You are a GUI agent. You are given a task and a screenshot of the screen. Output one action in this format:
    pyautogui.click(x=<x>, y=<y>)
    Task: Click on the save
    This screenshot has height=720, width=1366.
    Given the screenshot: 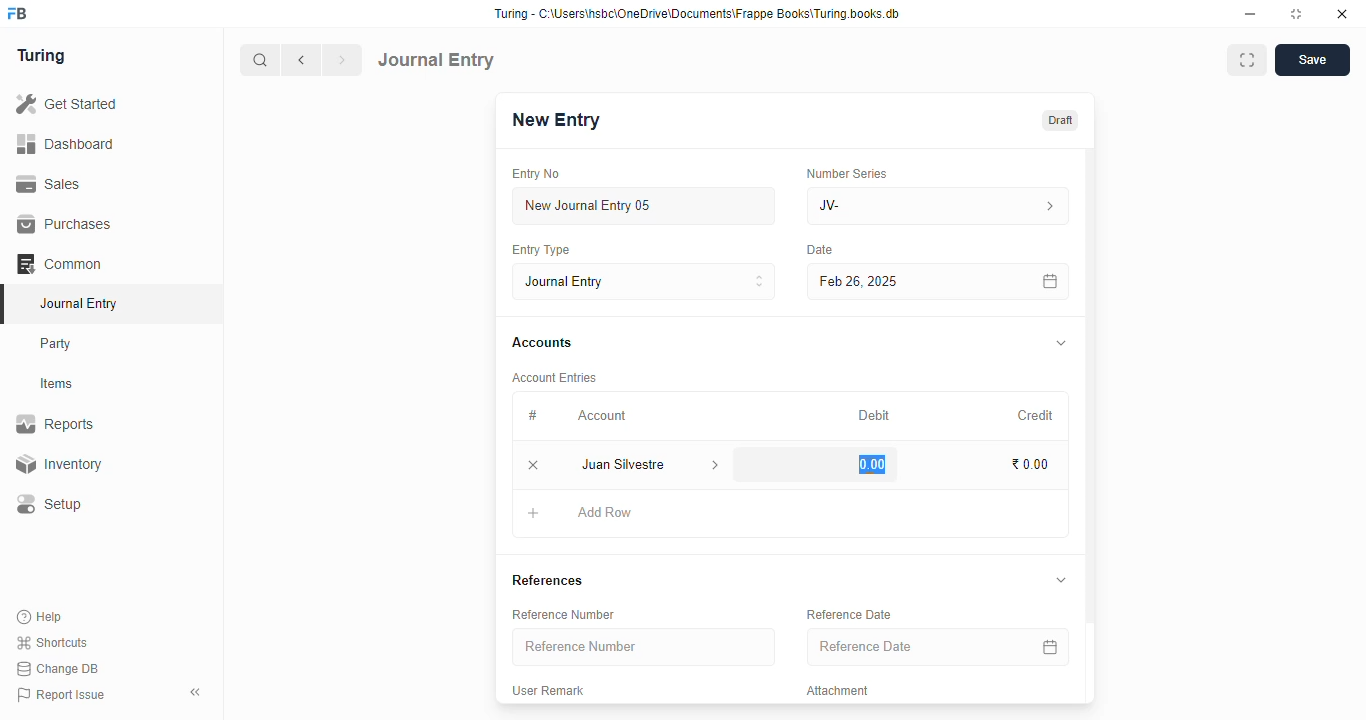 What is the action you would take?
    pyautogui.click(x=1312, y=60)
    